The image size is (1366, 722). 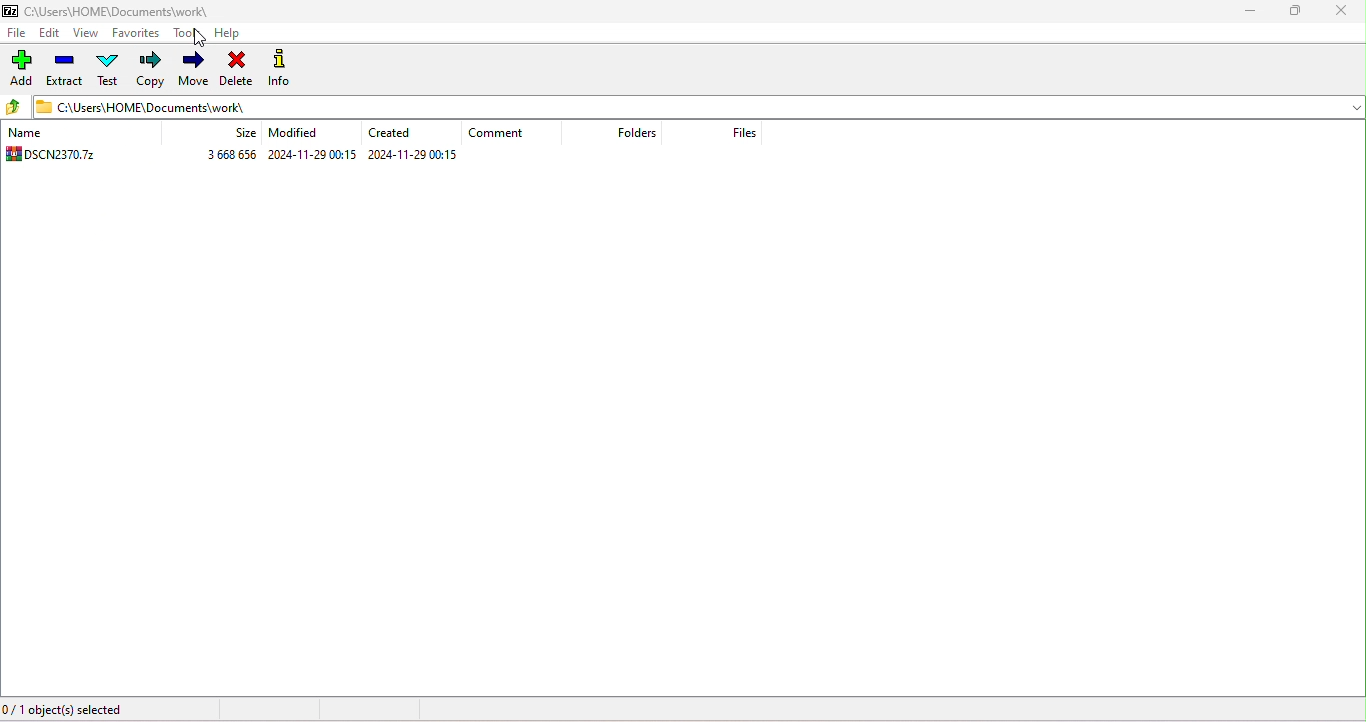 What do you see at coordinates (16, 34) in the screenshot?
I see `file` at bounding box center [16, 34].